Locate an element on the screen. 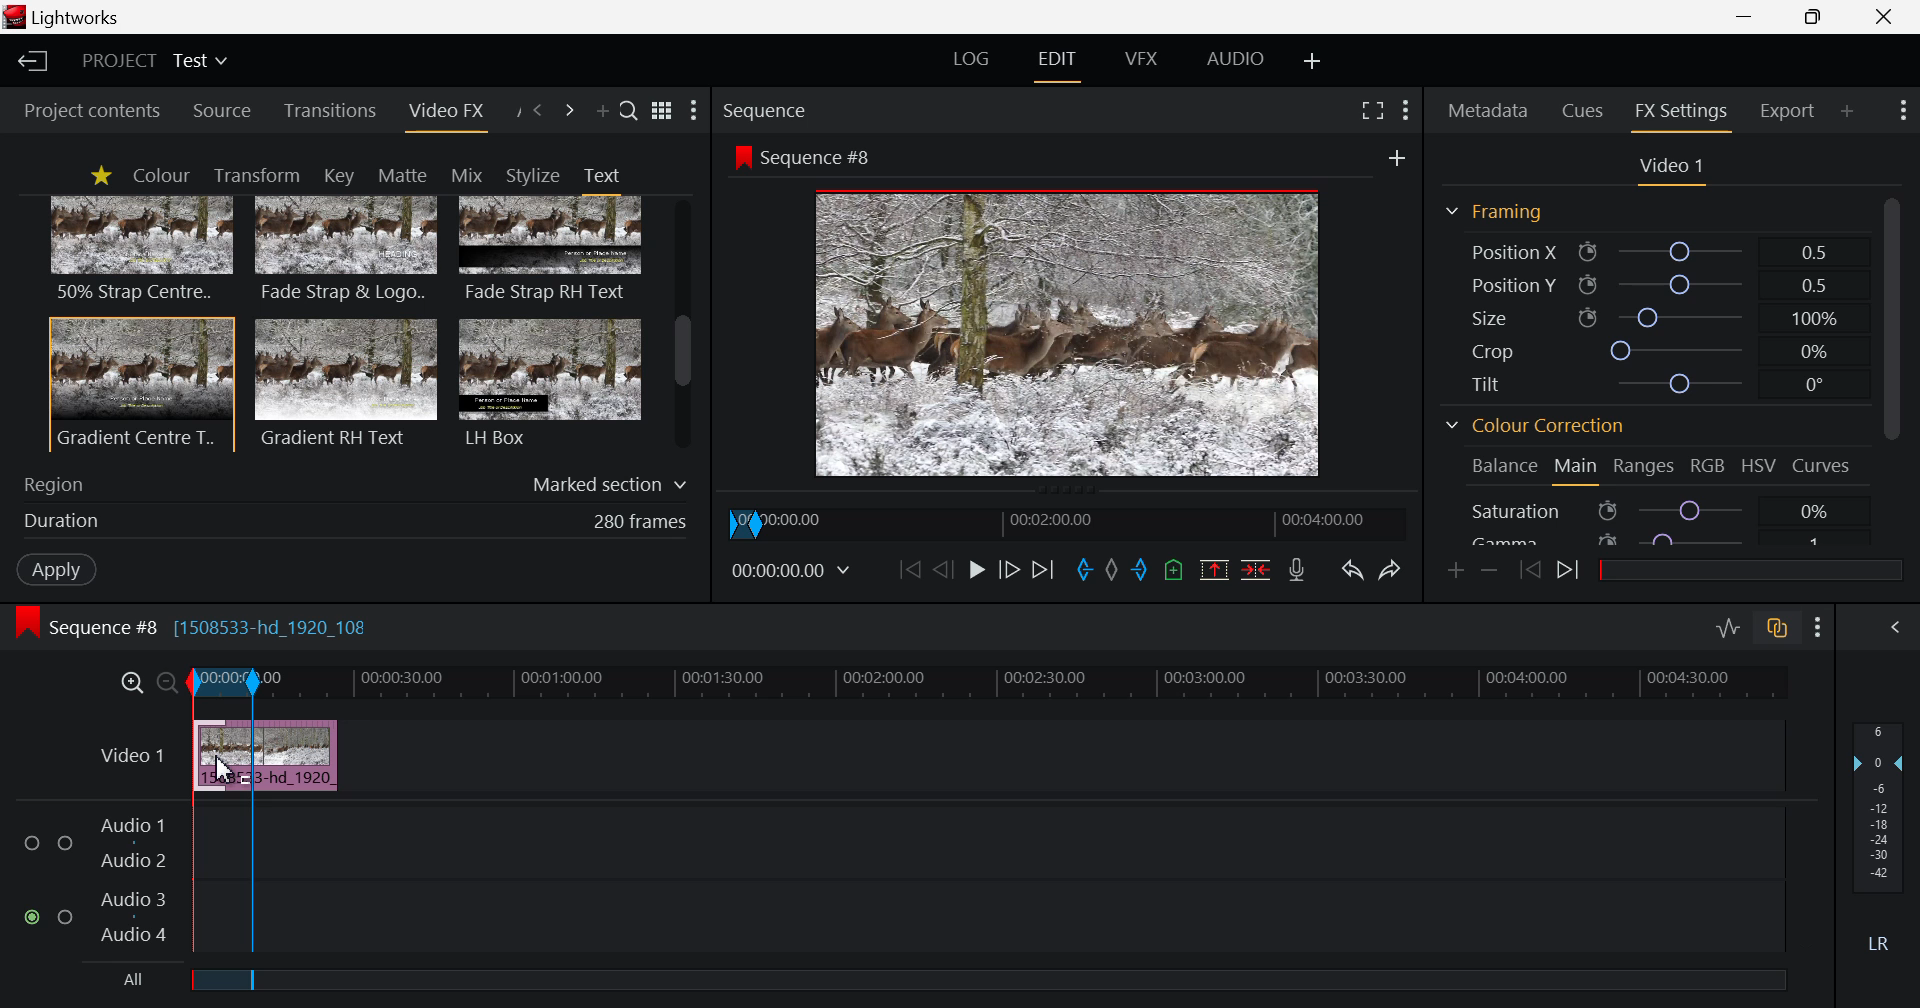 This screenshot has width=1920, height=1008. Toggle audio levels editing is located at coordinates (1732, 628).